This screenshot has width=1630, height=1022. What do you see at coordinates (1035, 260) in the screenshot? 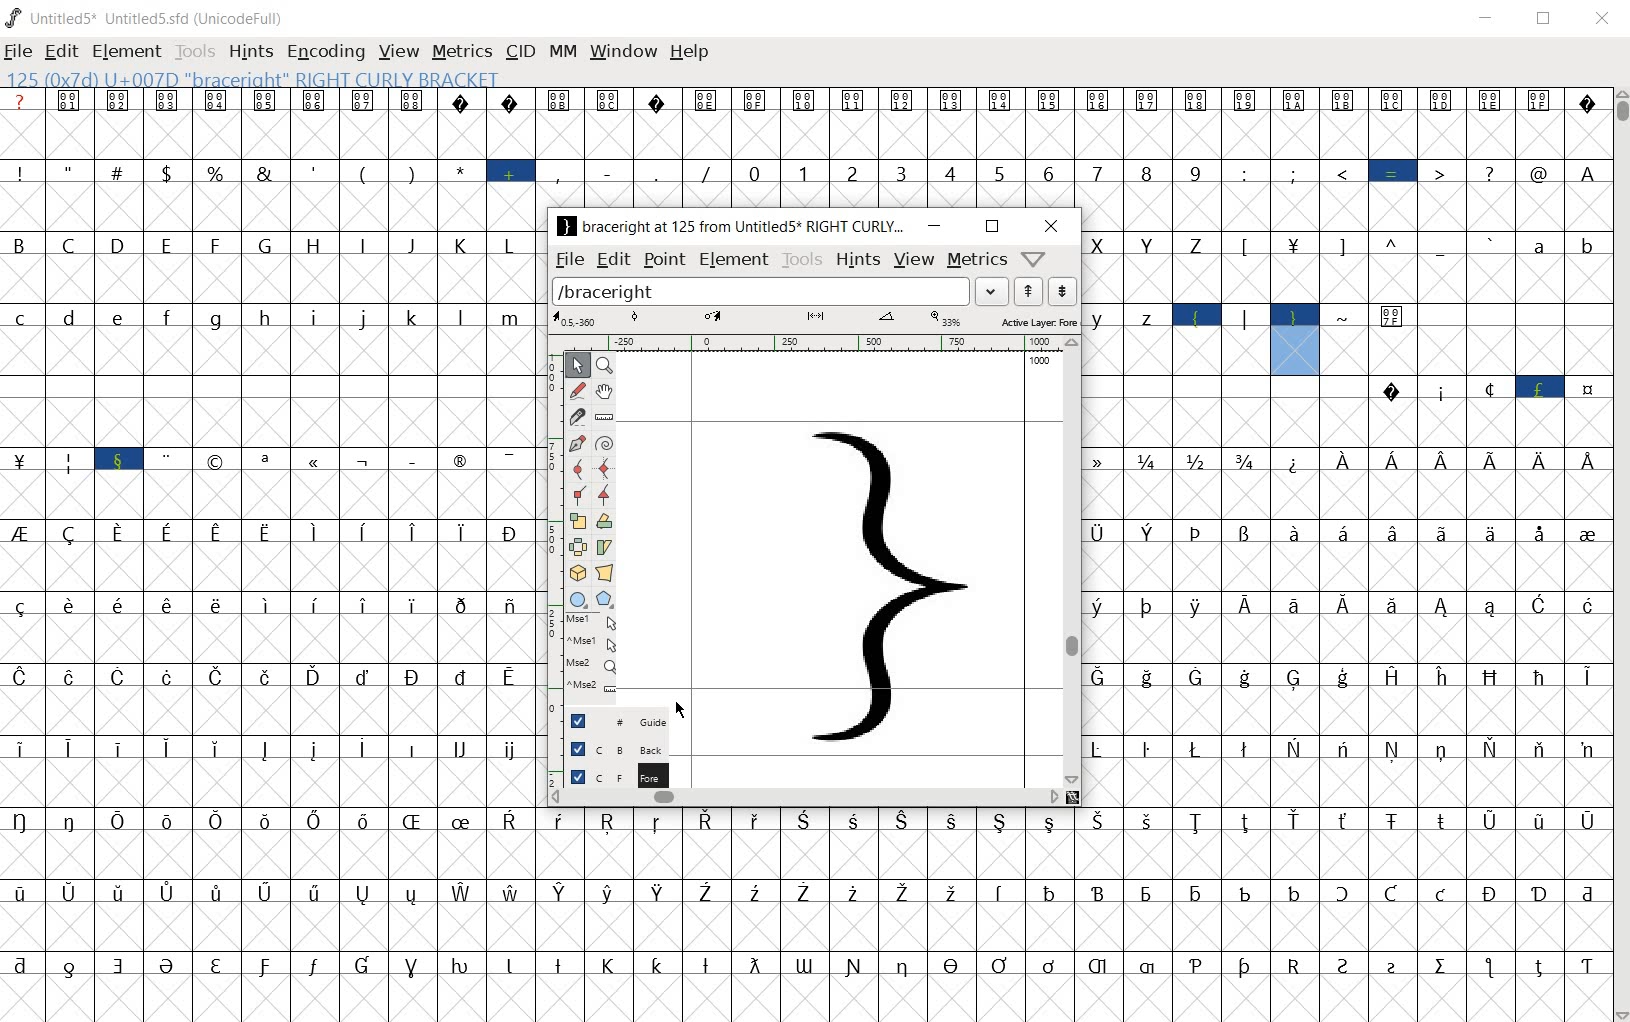
I see `Help/Window` at bounding box center [1035, 260].